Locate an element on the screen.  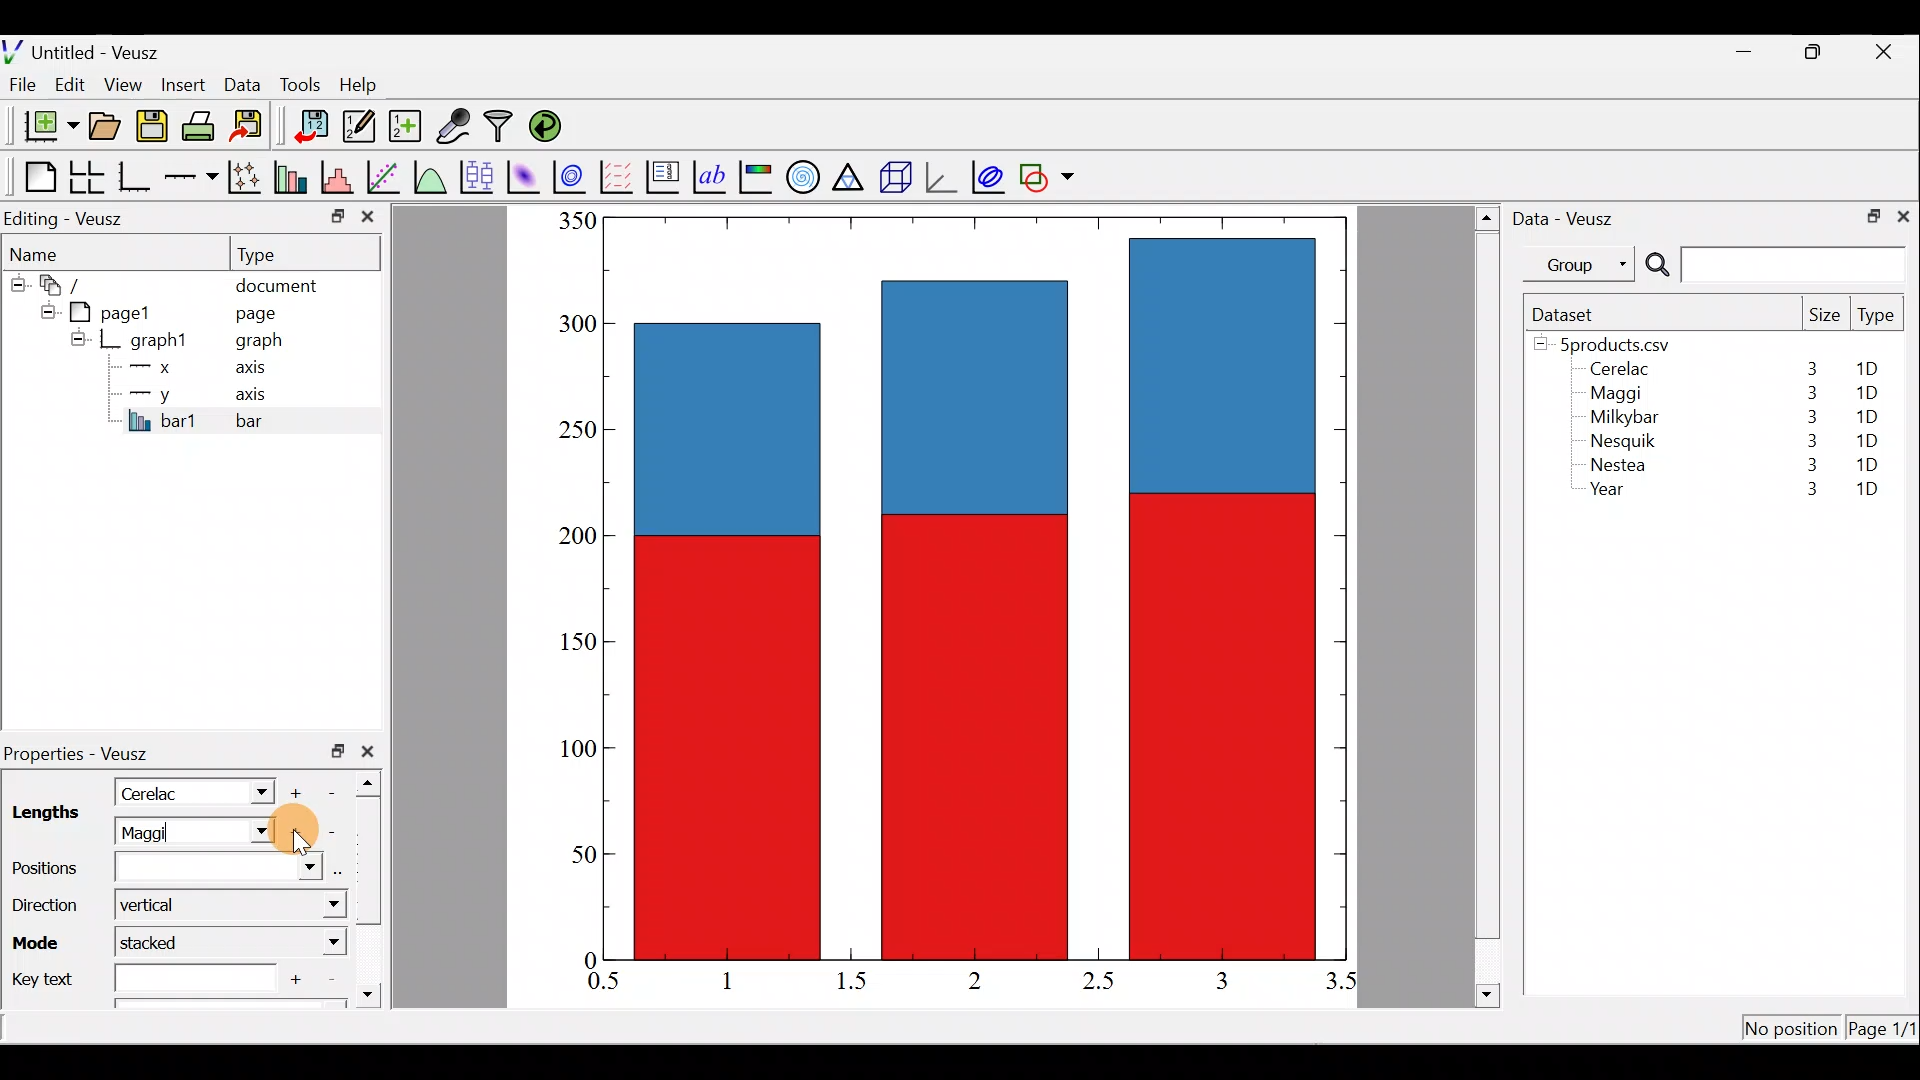
3 is located at coordinates (1810, 368).